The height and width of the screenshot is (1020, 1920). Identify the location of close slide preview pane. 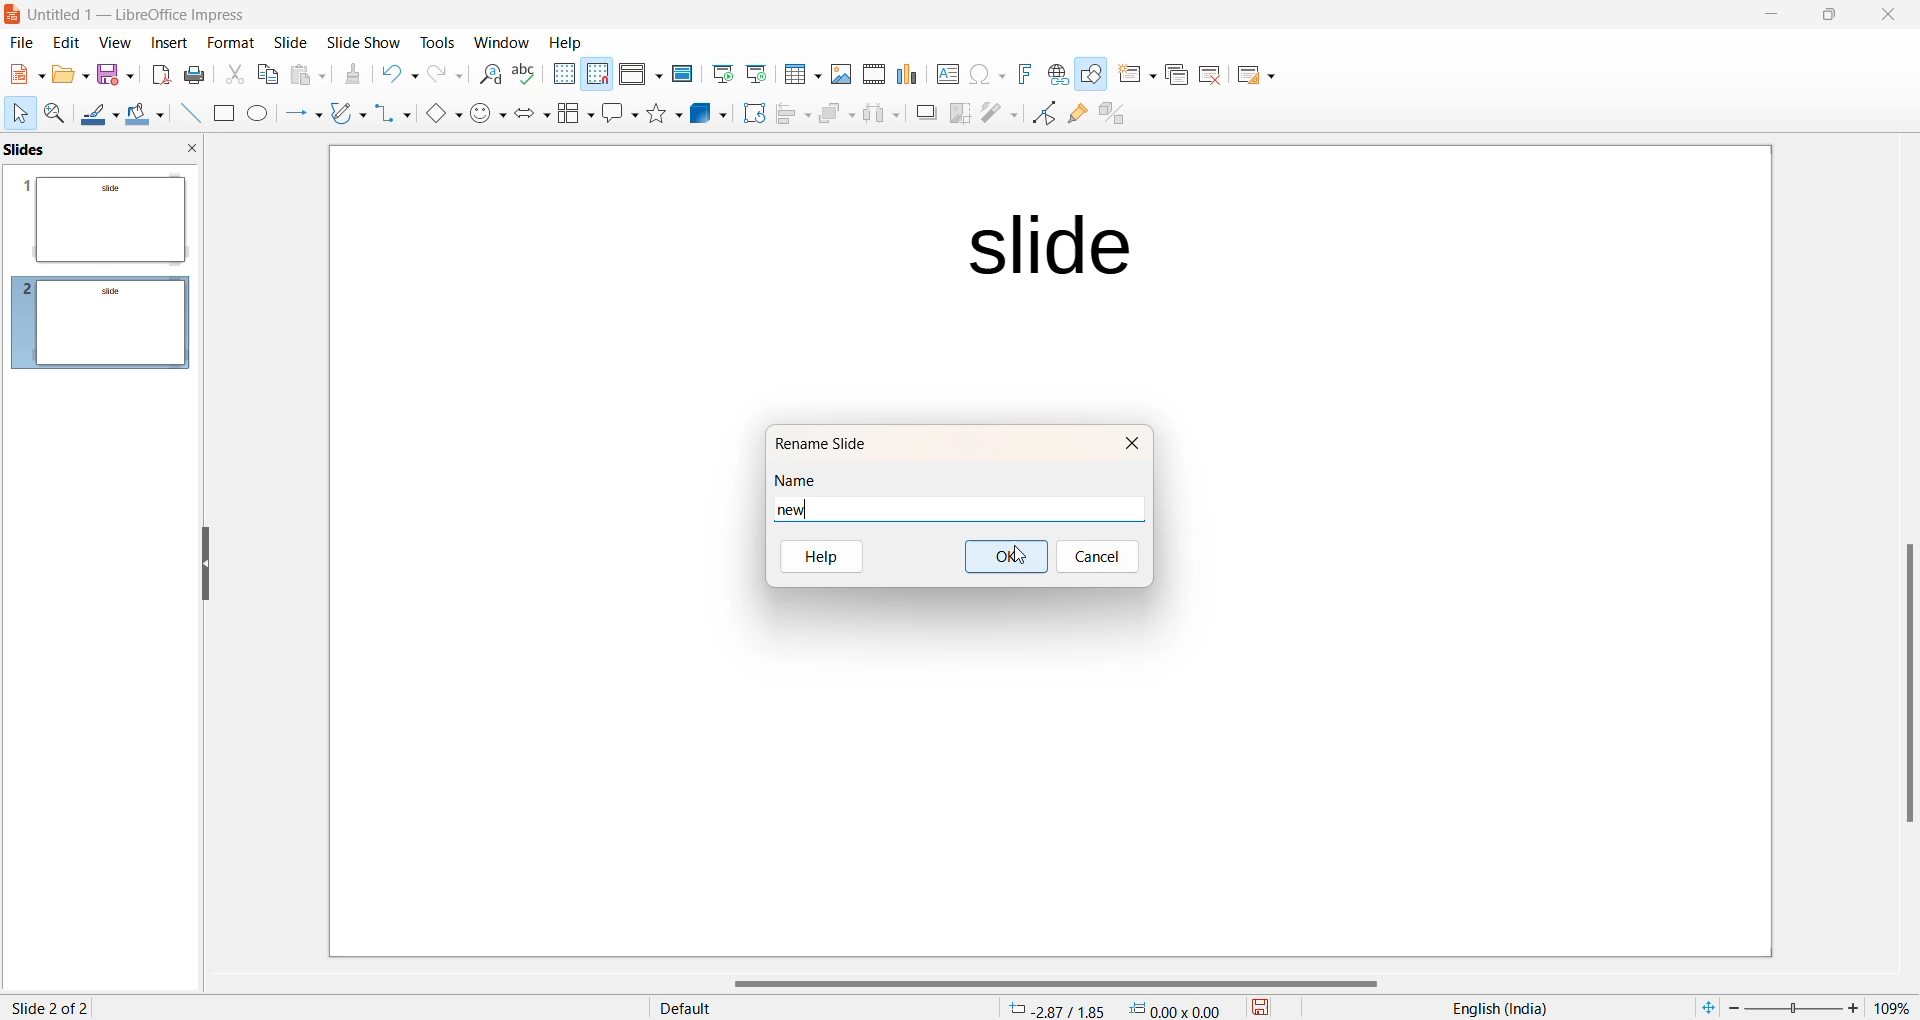
(196, 150).